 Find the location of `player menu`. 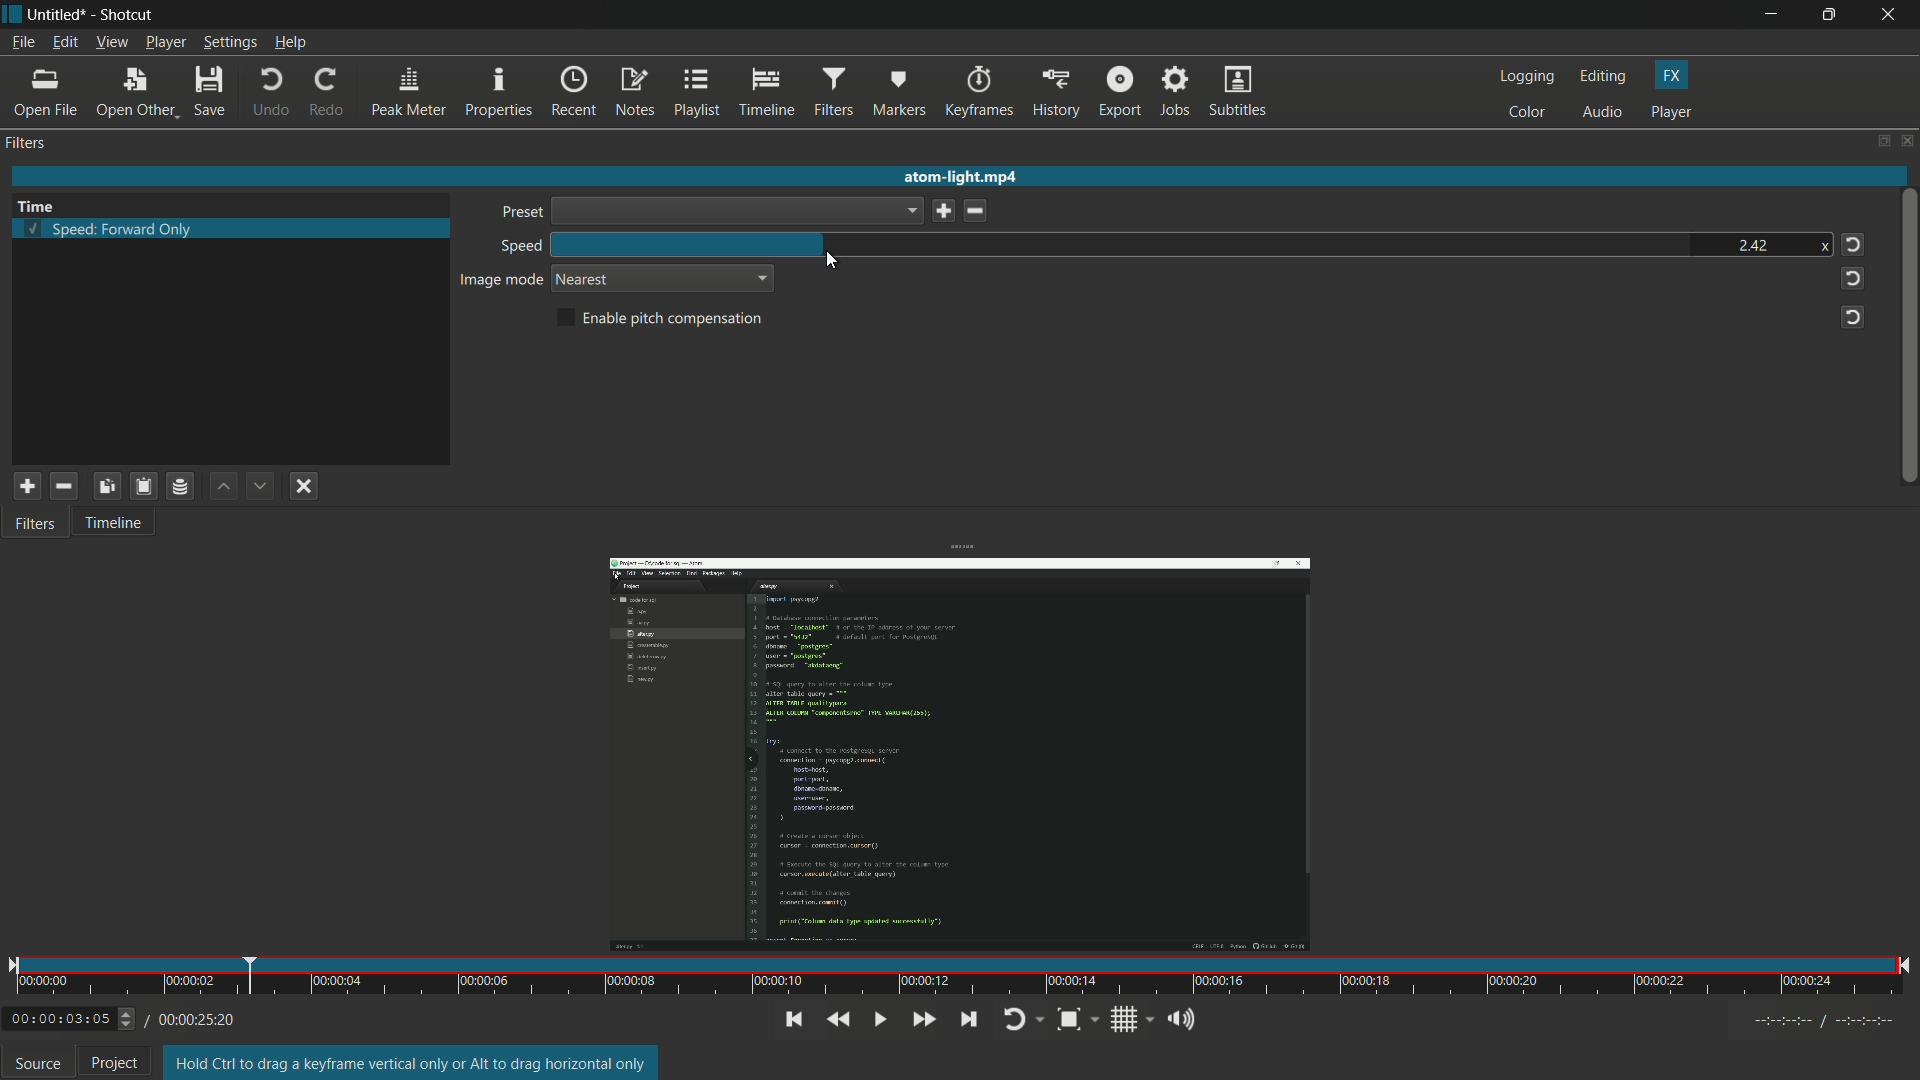

player menu is located at coordinates (165, 43).